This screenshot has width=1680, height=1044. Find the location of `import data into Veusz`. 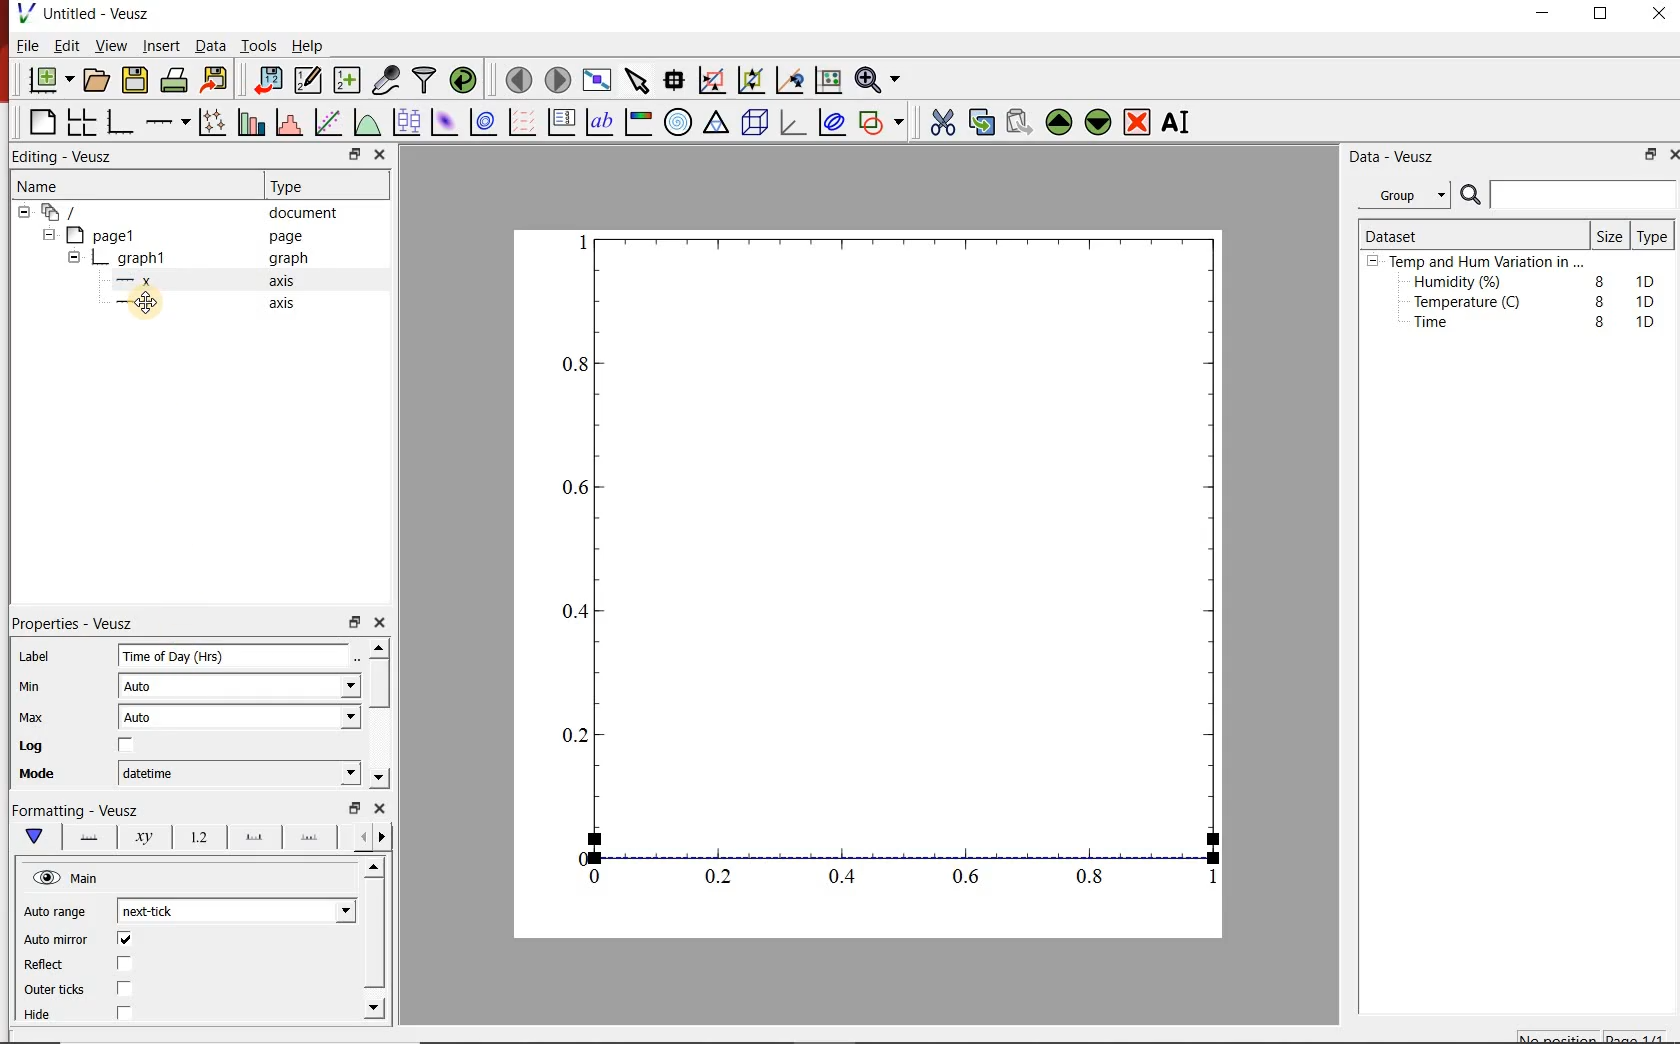

import data into Veusz is located at coordinates (267, 78).